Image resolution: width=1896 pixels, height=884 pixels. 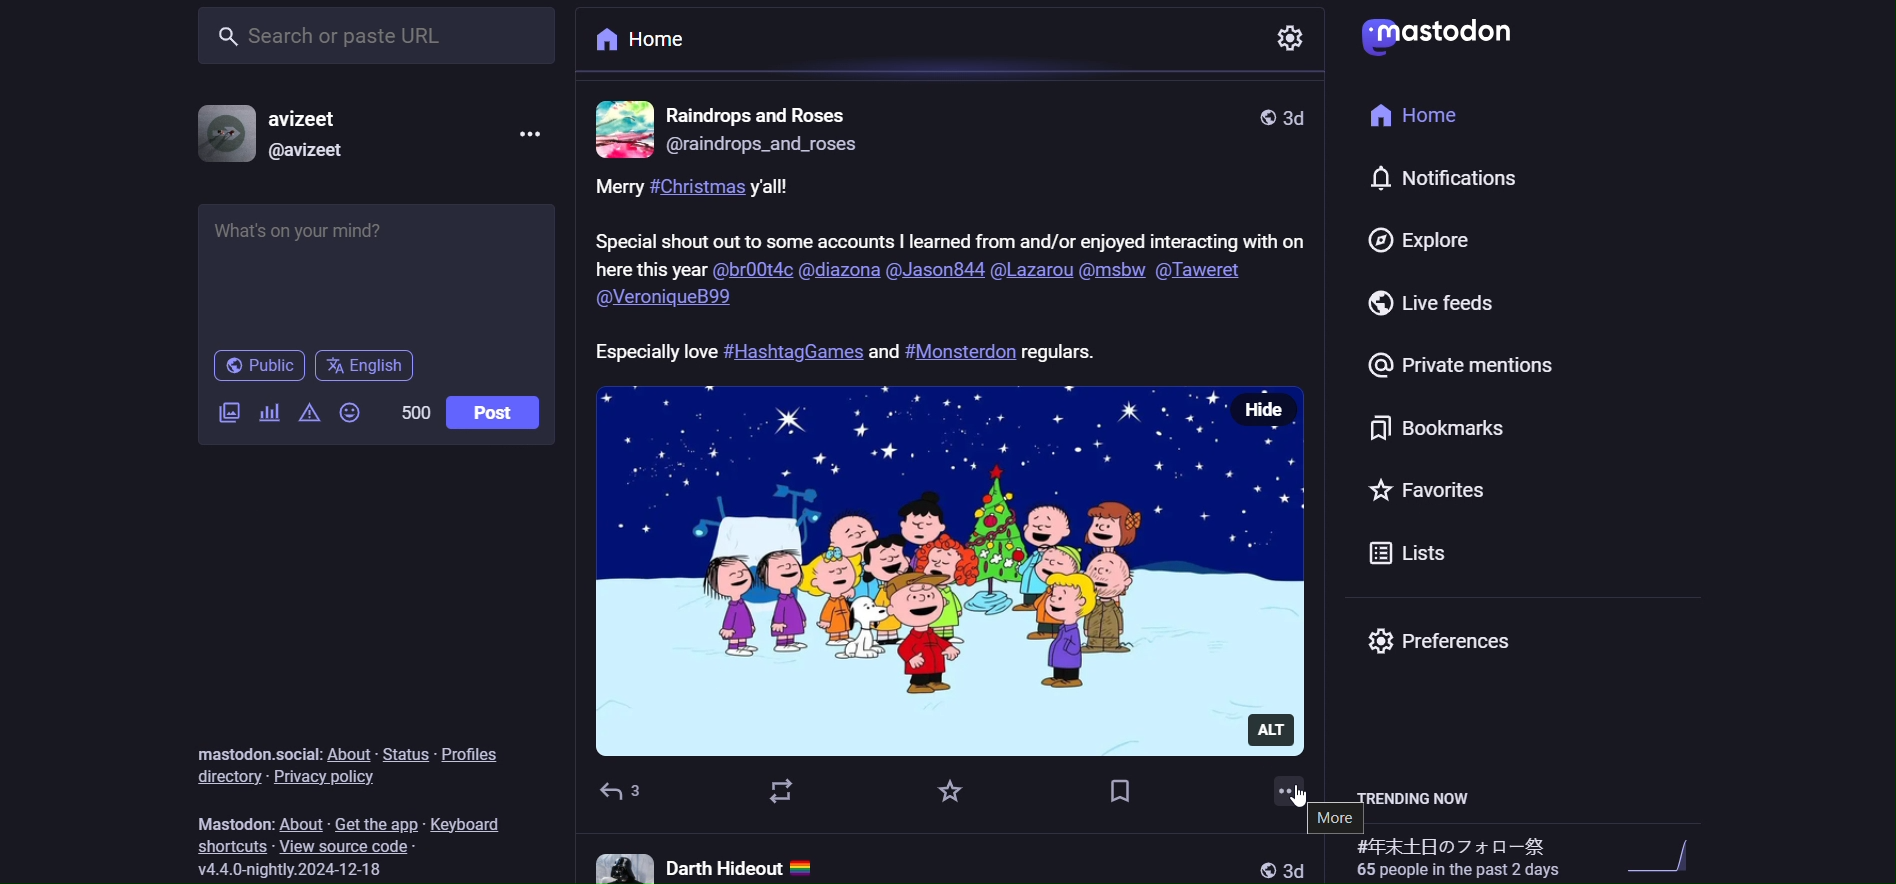 I want to click on trending now, so click(x=1414, y=799).